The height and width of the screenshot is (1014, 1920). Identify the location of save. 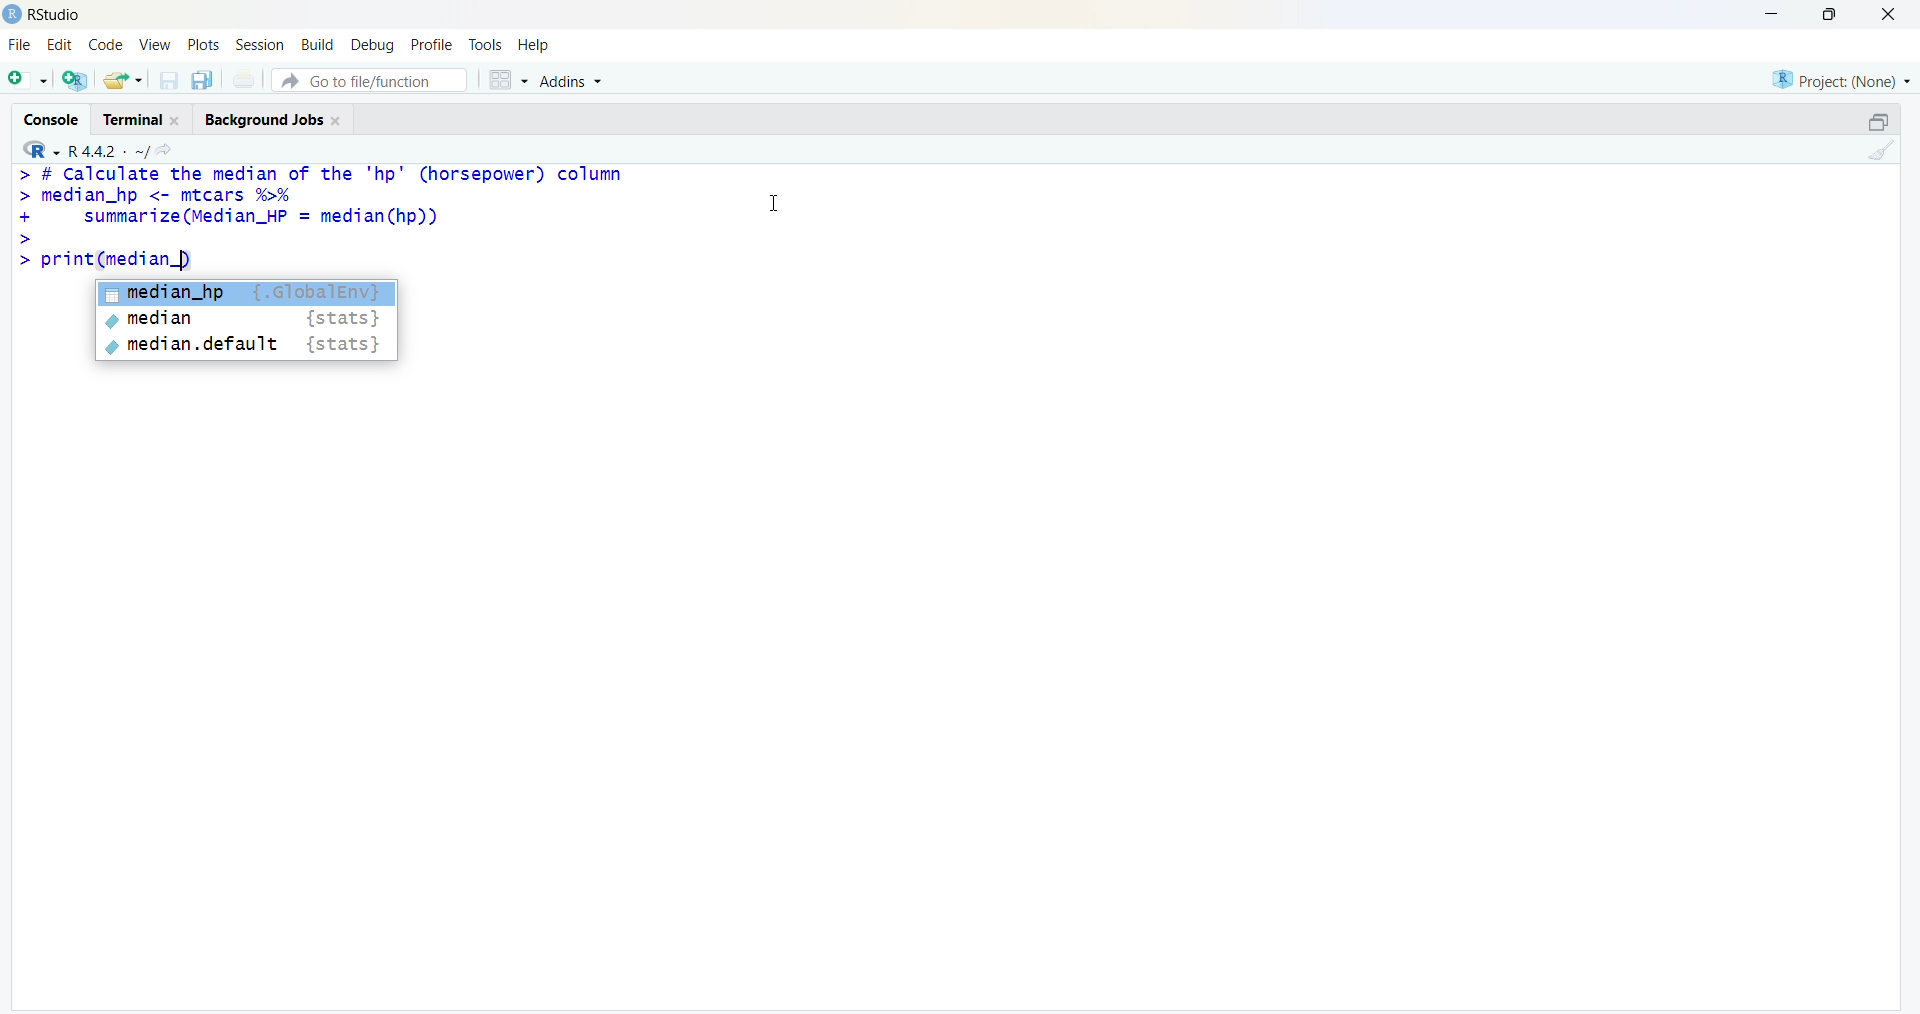
(171, 80).